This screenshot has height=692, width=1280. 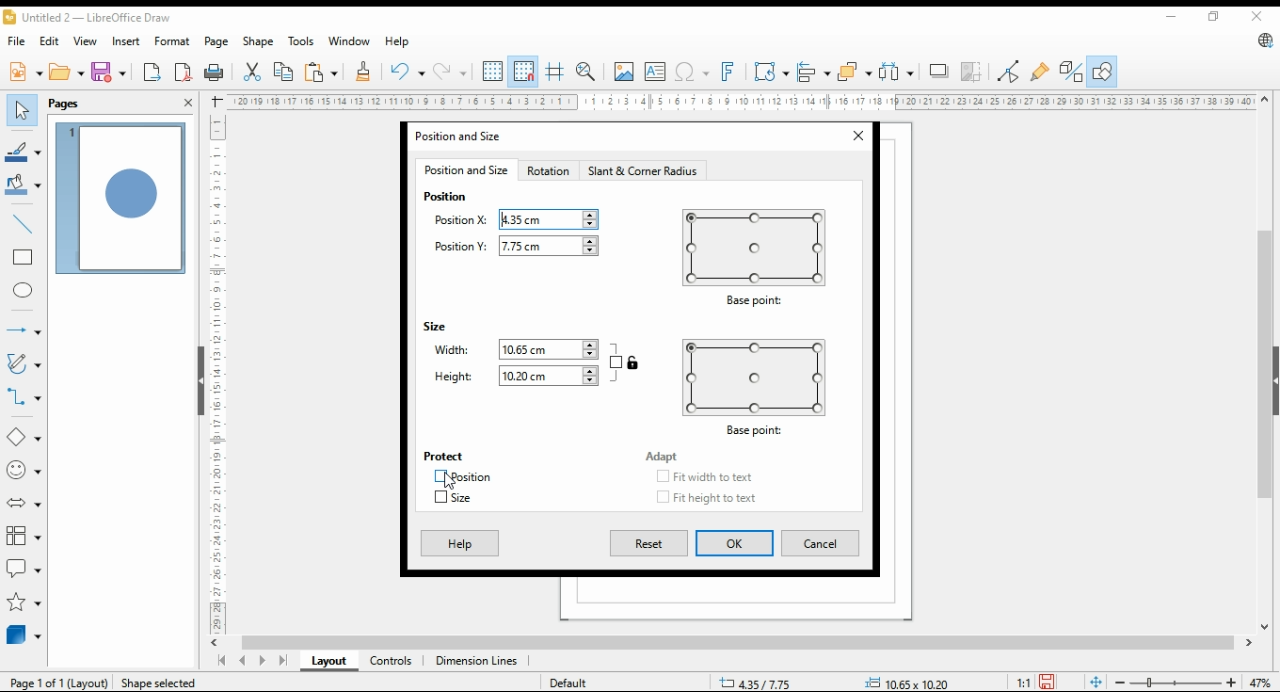 What do you see at coordinates (218, 369) in the screenshot?
I see `Ruler` at bounding box center [218, 369].